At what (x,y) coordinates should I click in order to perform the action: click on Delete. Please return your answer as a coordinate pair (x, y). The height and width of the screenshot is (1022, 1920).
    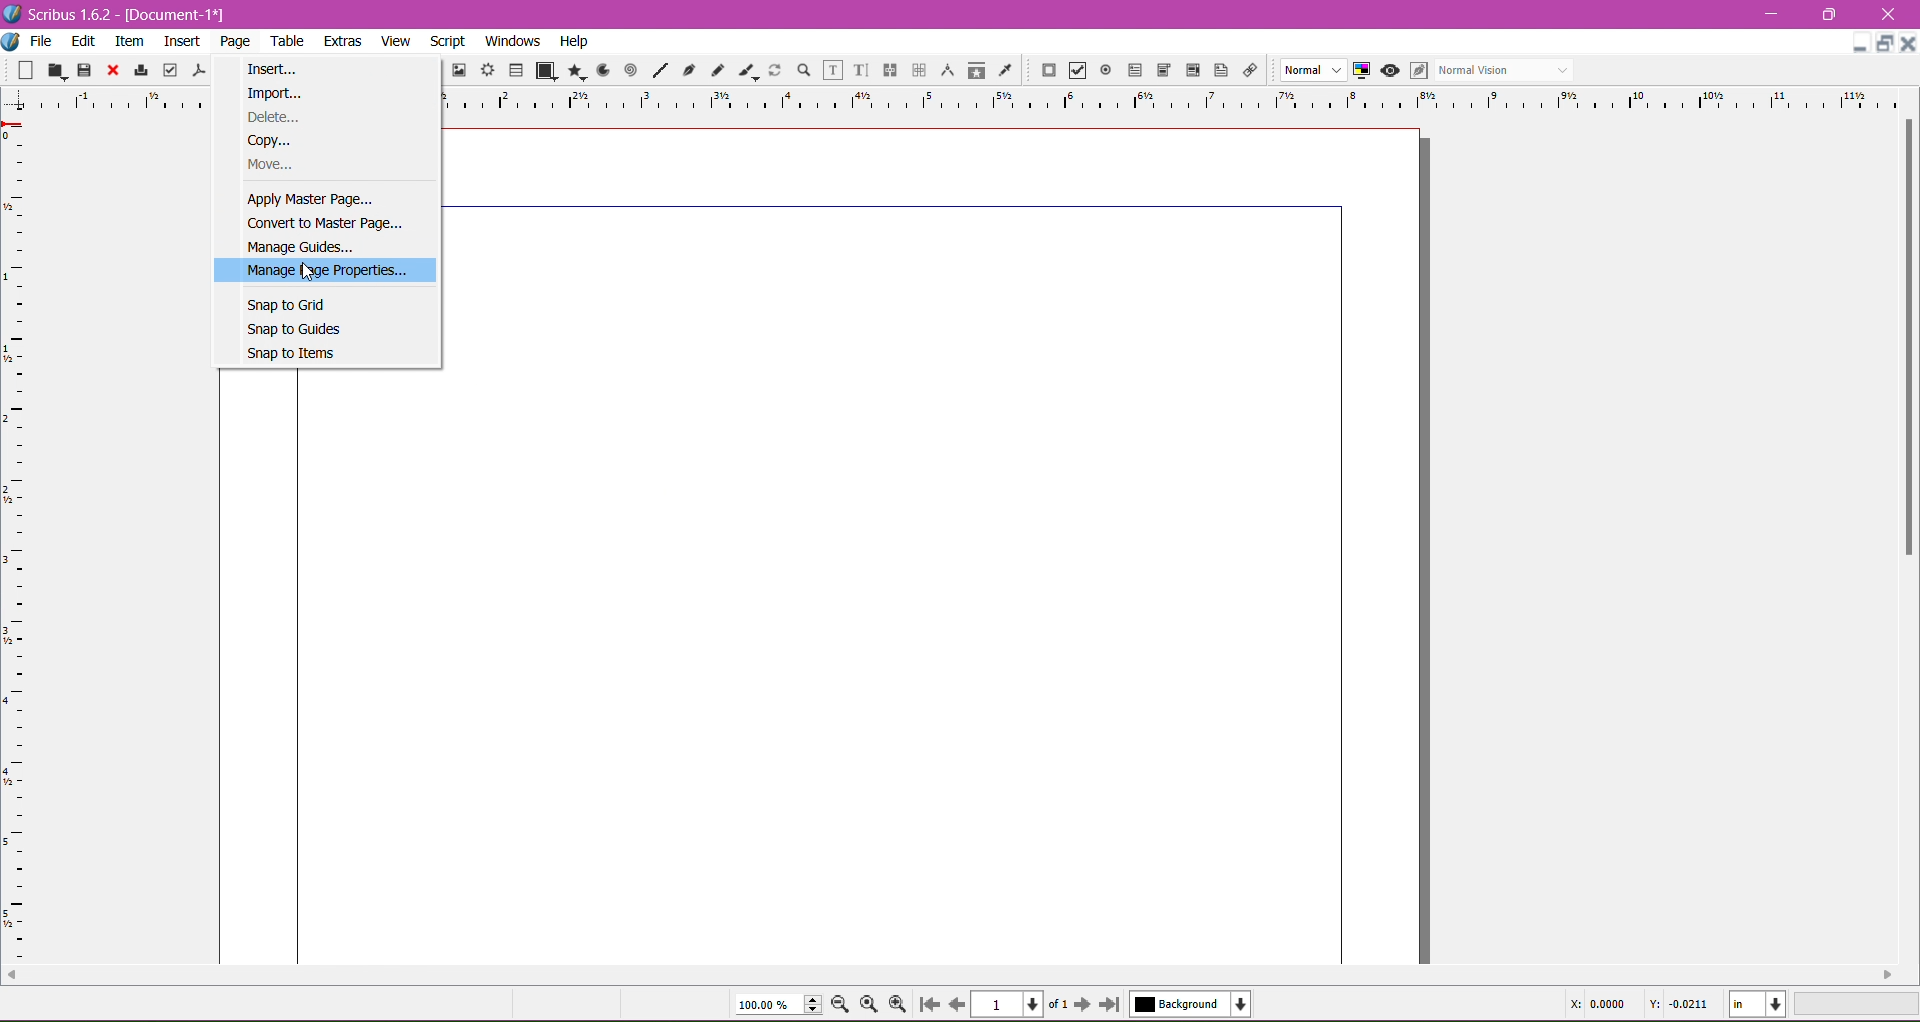
    Looking at the image, I should click on (277, 118).